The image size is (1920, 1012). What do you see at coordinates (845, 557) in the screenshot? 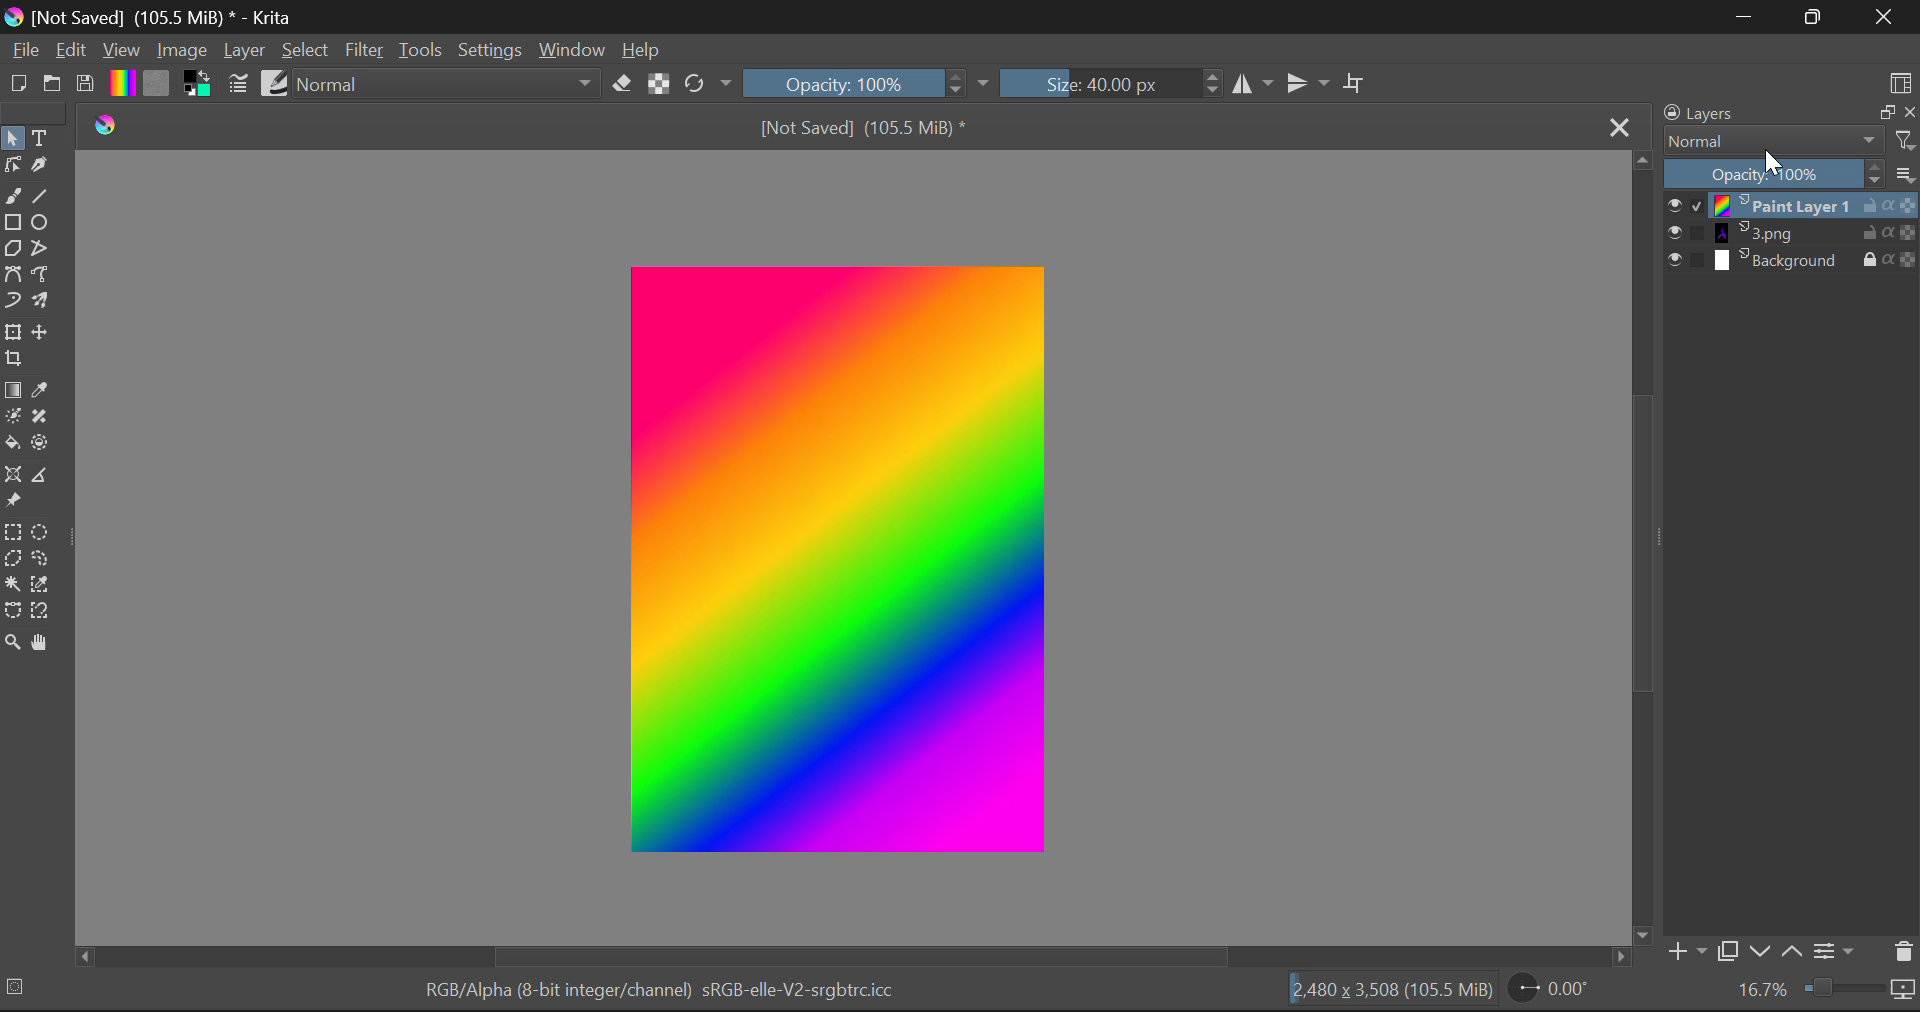
I see `Image Workspace` at bounding box center [845, 557].